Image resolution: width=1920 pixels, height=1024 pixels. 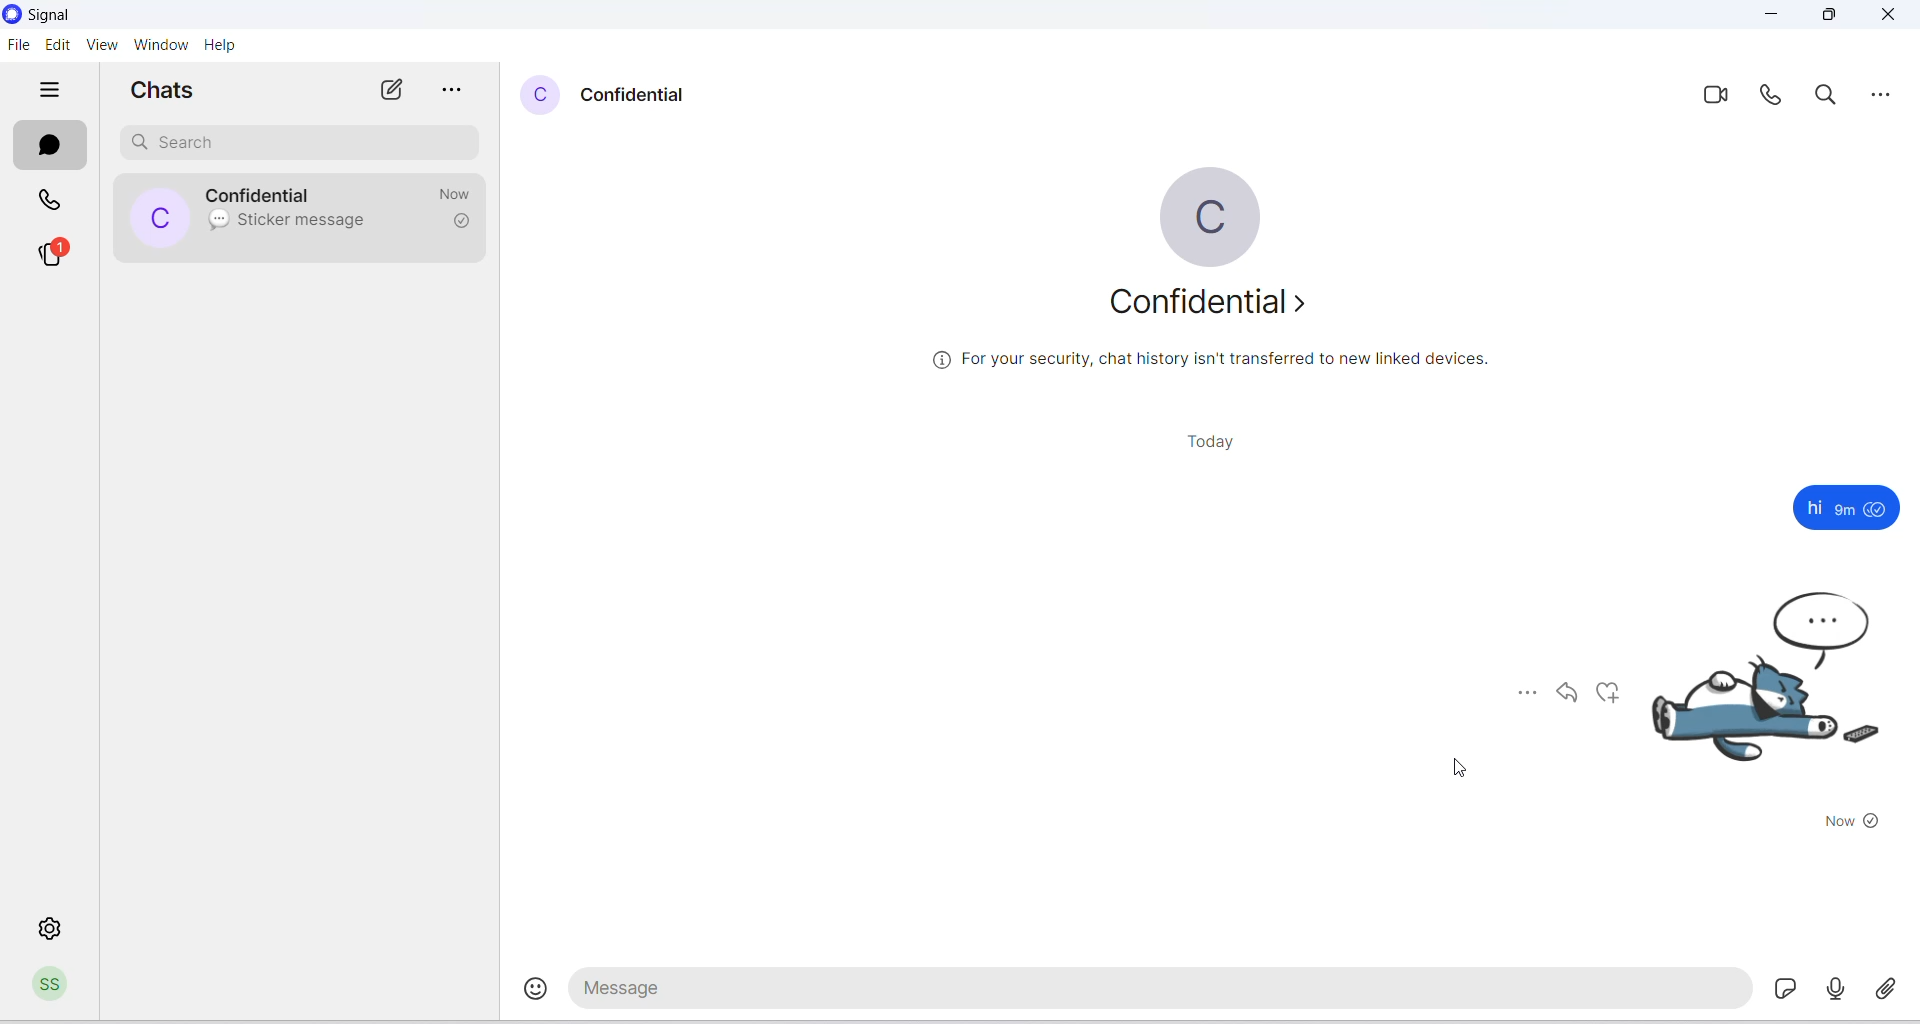 I want to click on cursor, so click(x=1454, y=770).